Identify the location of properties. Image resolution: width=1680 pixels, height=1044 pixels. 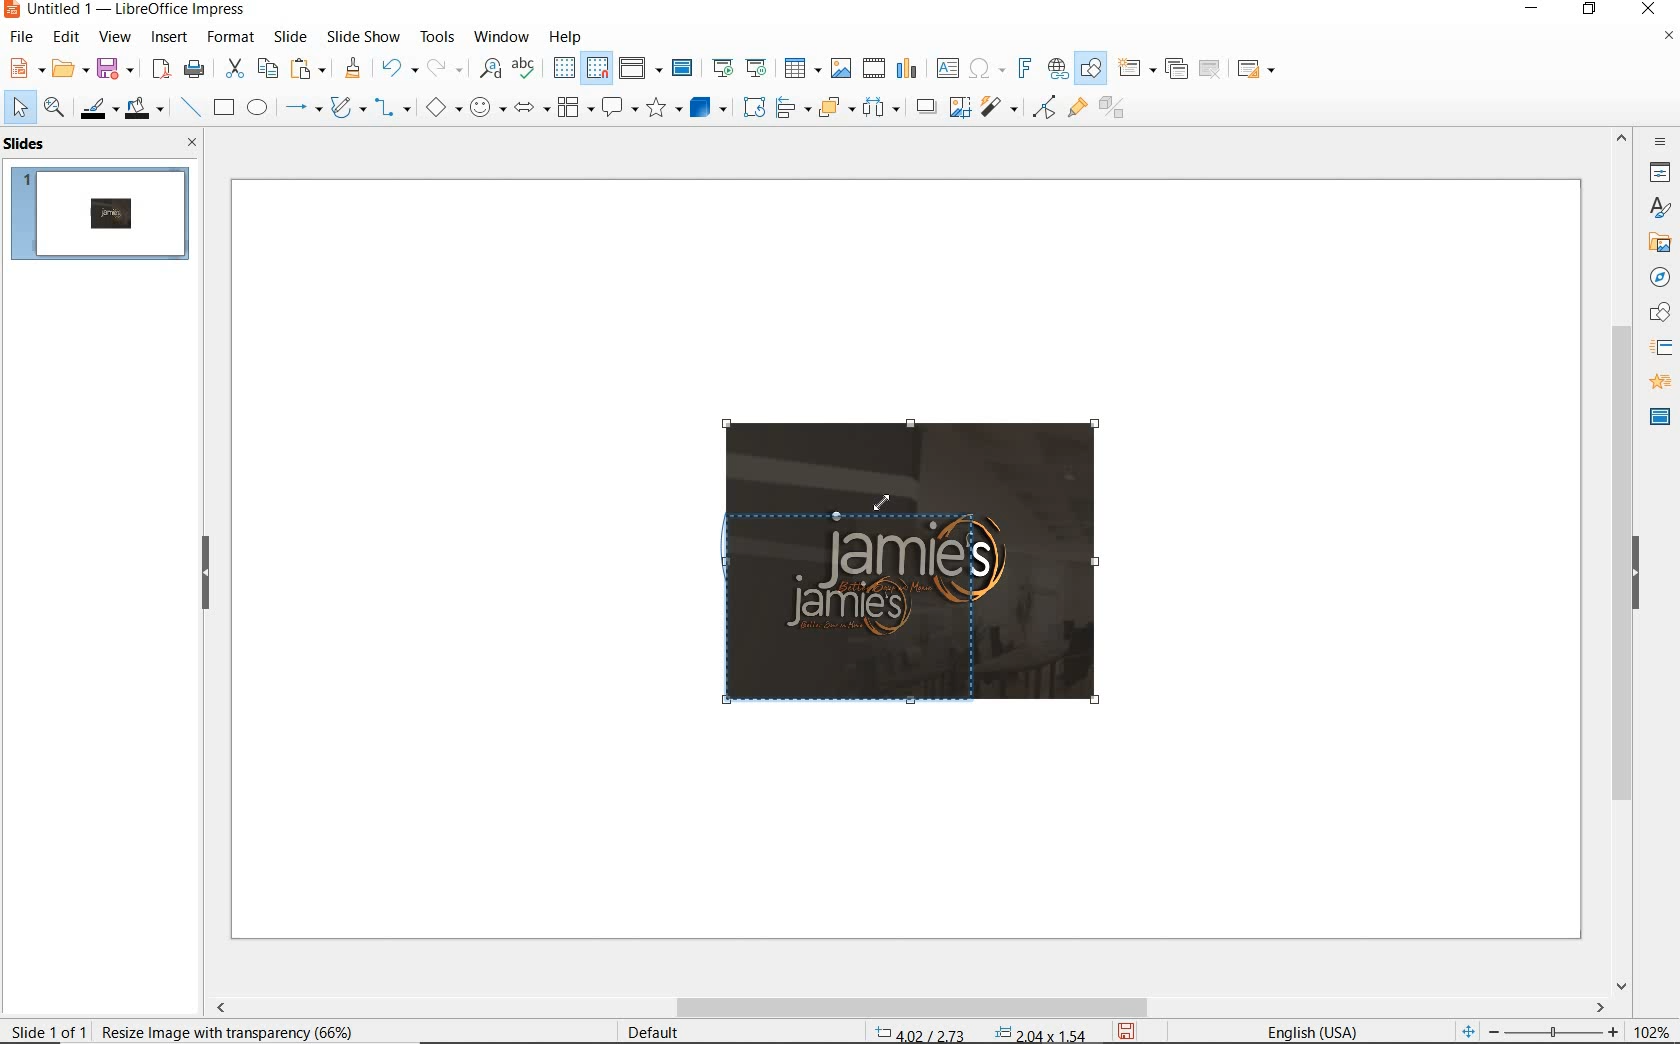
(1658, 172).